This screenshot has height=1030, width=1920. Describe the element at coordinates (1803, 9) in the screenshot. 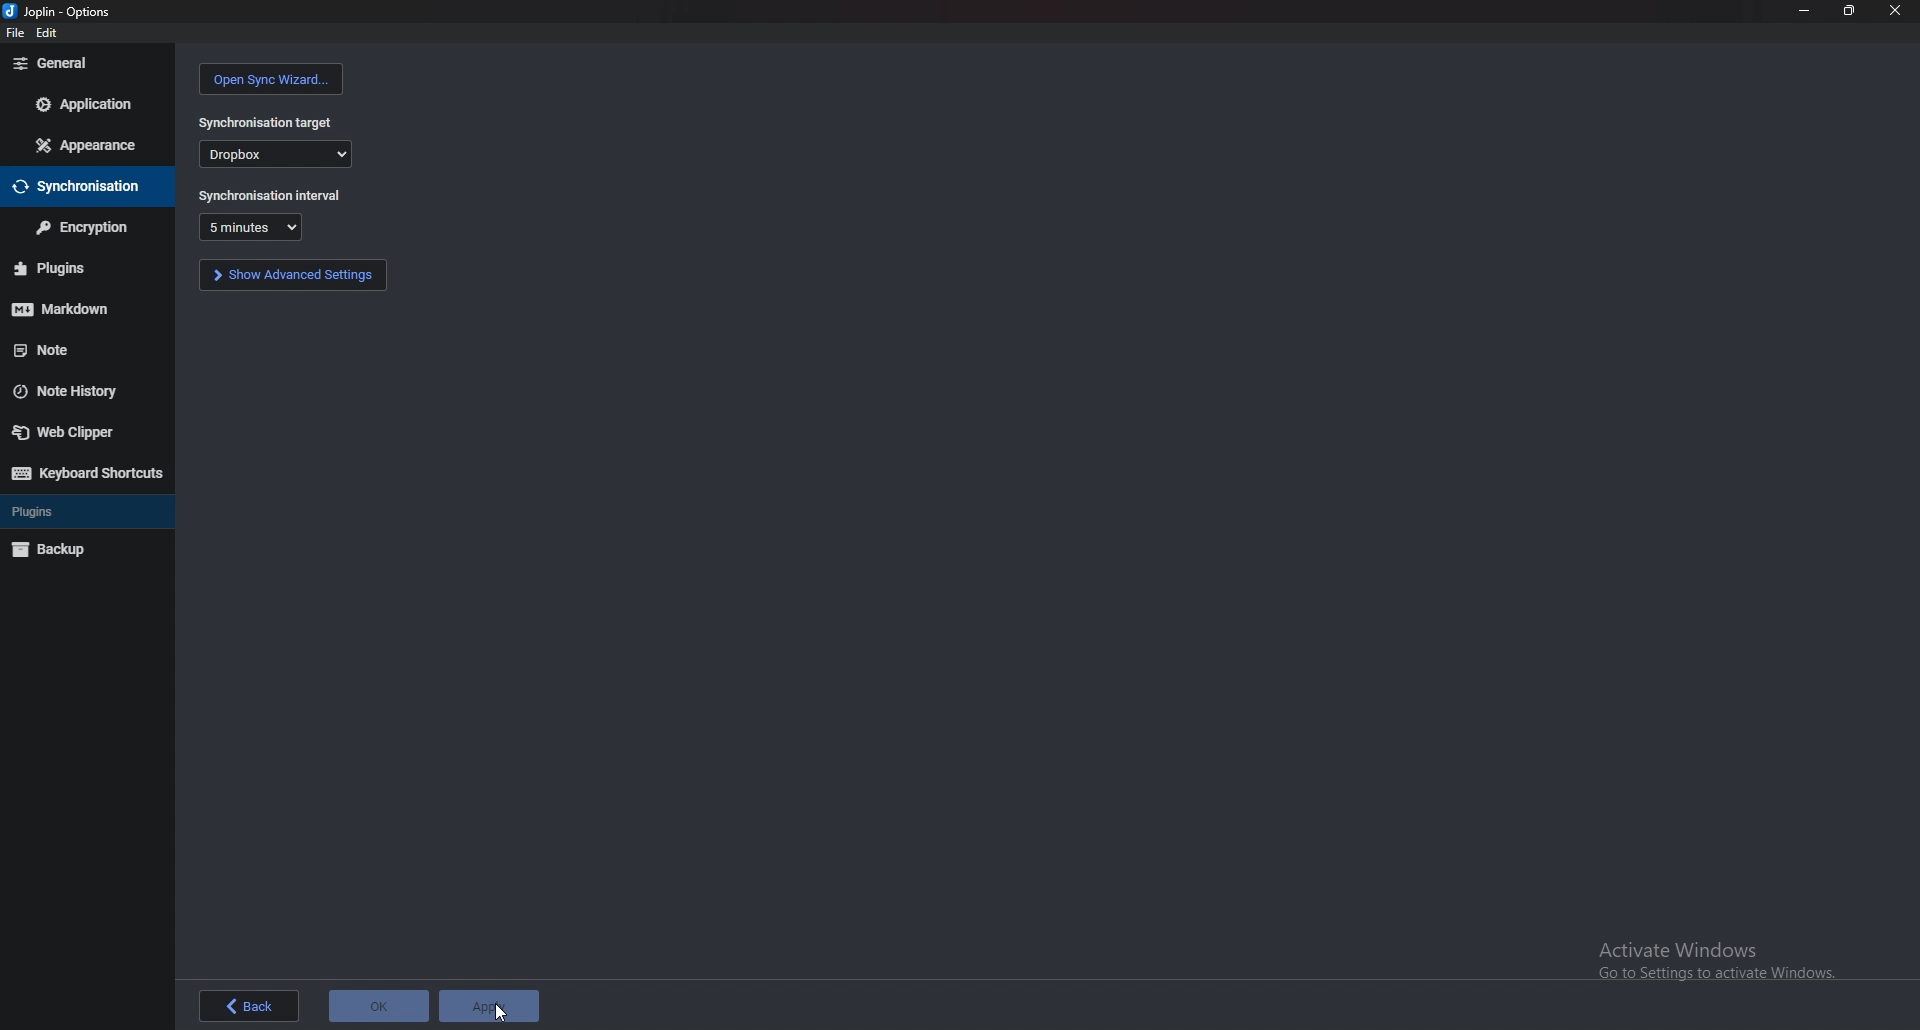

I see `minimize` at that location.